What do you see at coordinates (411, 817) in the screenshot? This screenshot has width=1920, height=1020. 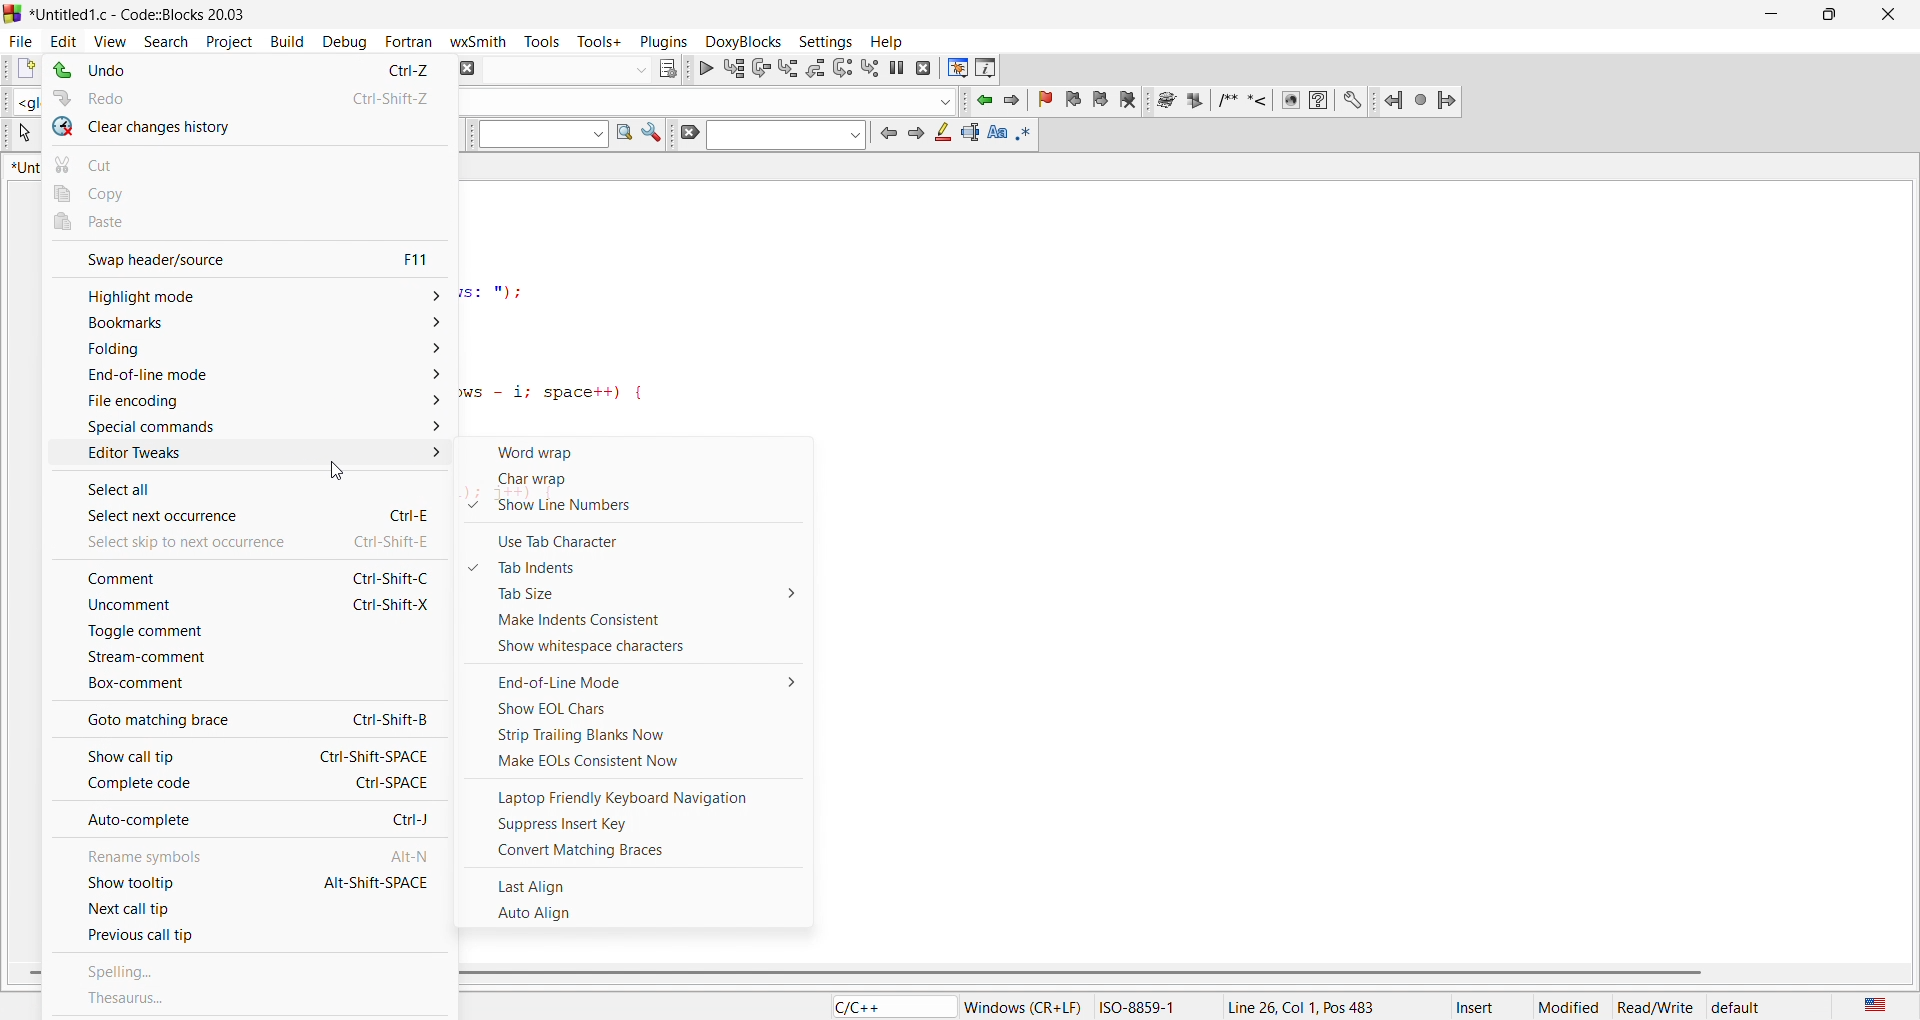 I see `Ctrl-j` at bounding box center [411, 817].